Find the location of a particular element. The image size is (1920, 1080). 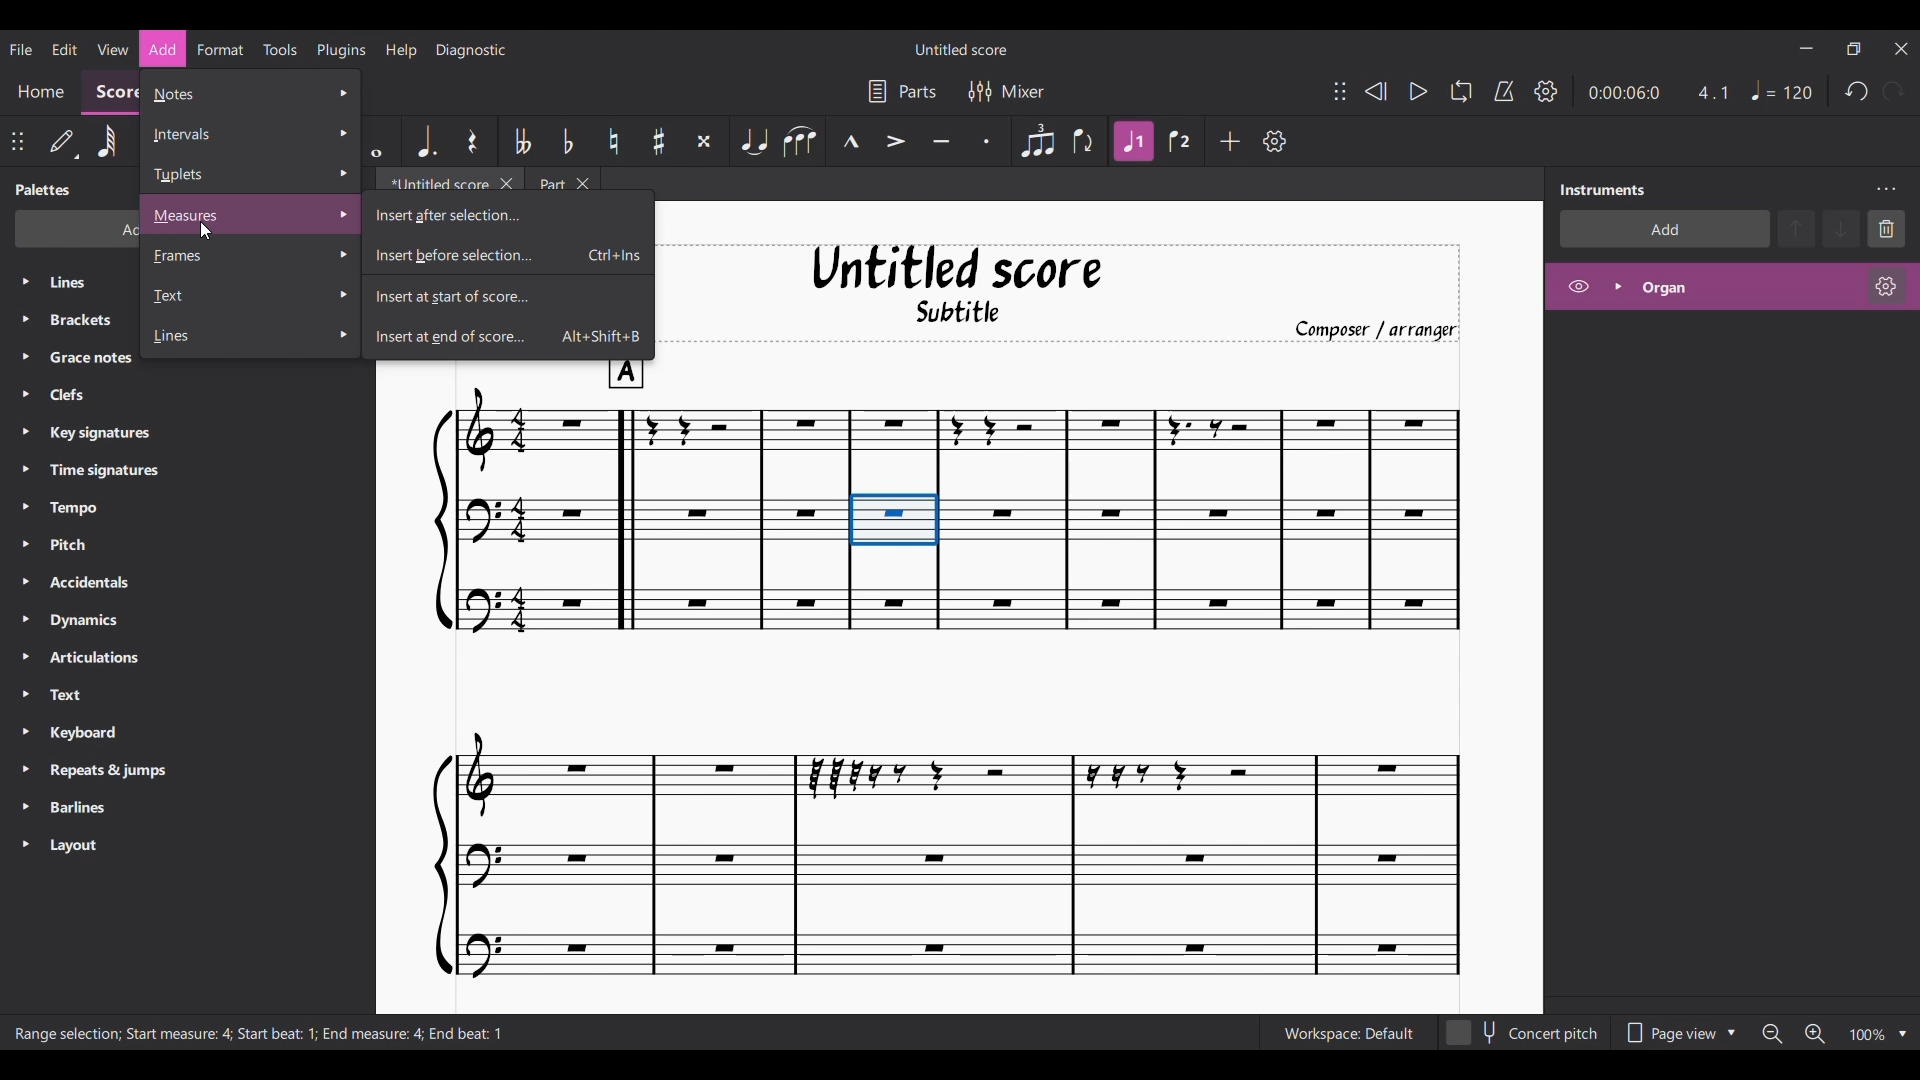

Tuplet options is located at coordinates (249, 175).